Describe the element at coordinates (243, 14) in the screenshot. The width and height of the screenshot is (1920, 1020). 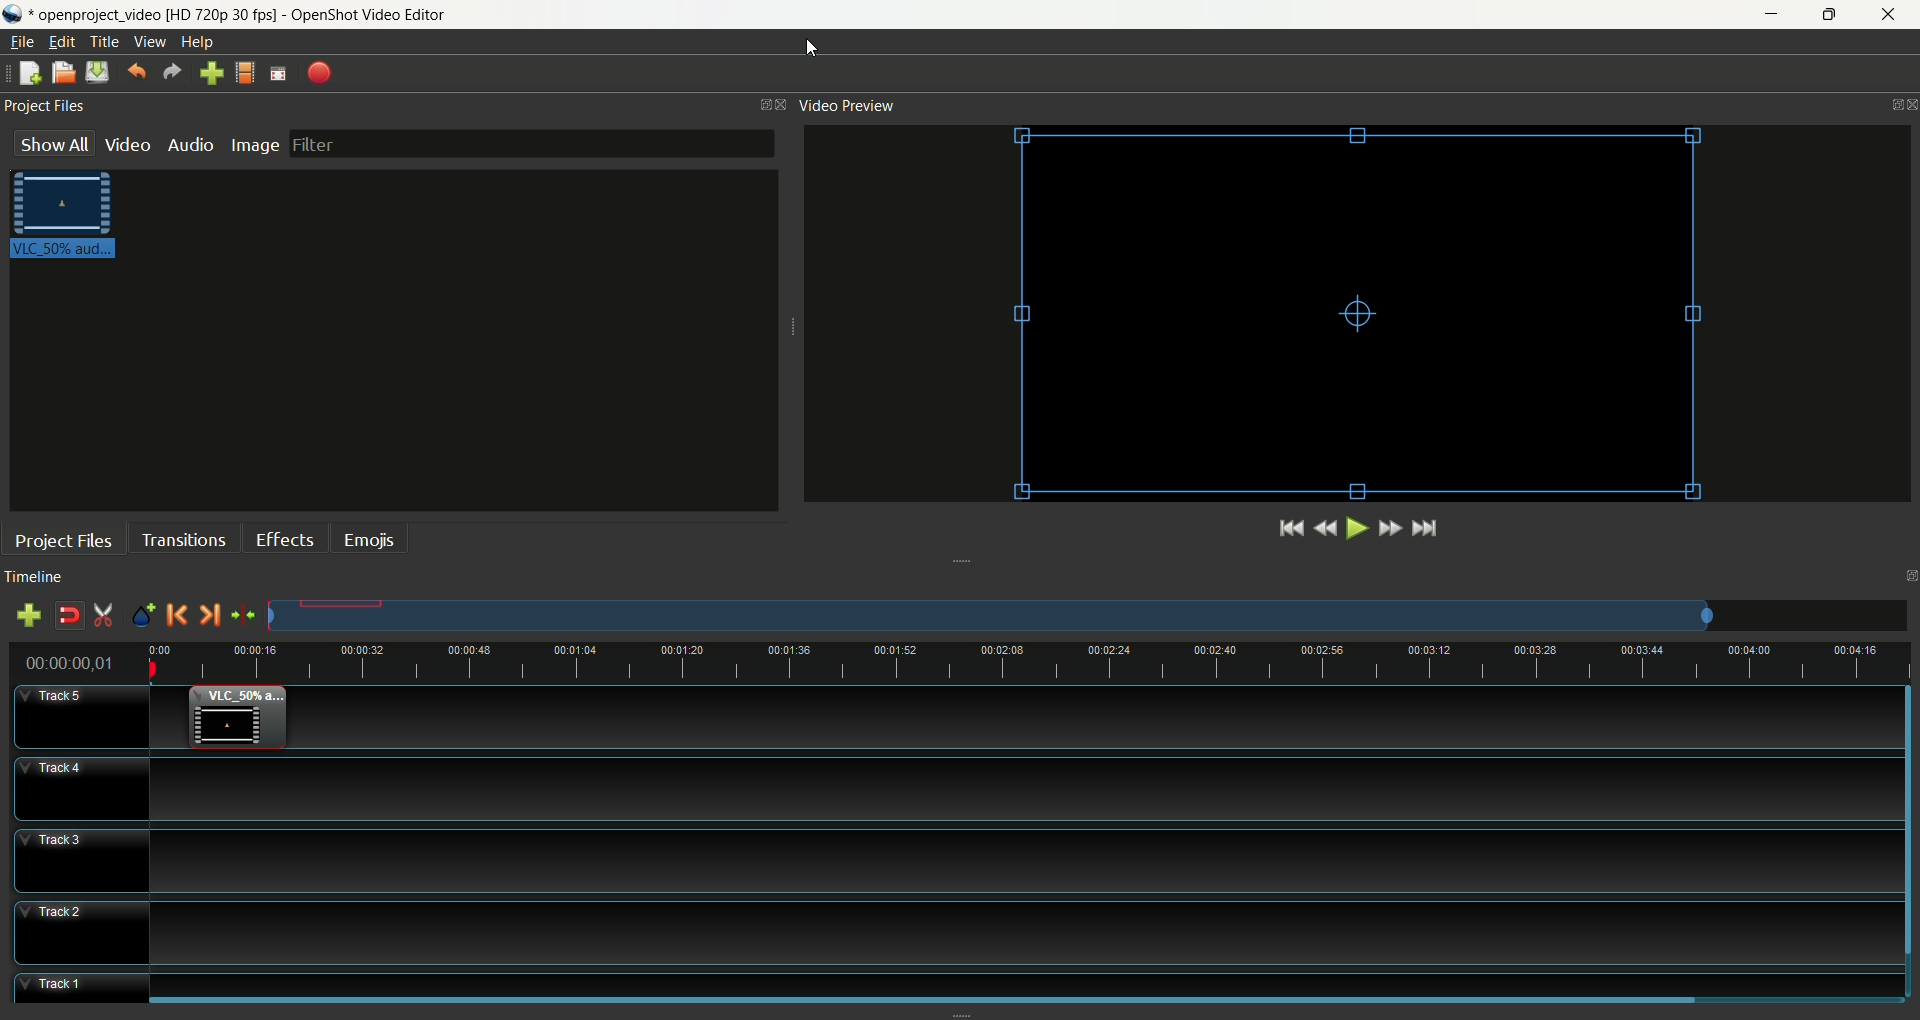
I see ` openproject video [HD 720p 30 fps] - OpenShot Video Editor` at that location.